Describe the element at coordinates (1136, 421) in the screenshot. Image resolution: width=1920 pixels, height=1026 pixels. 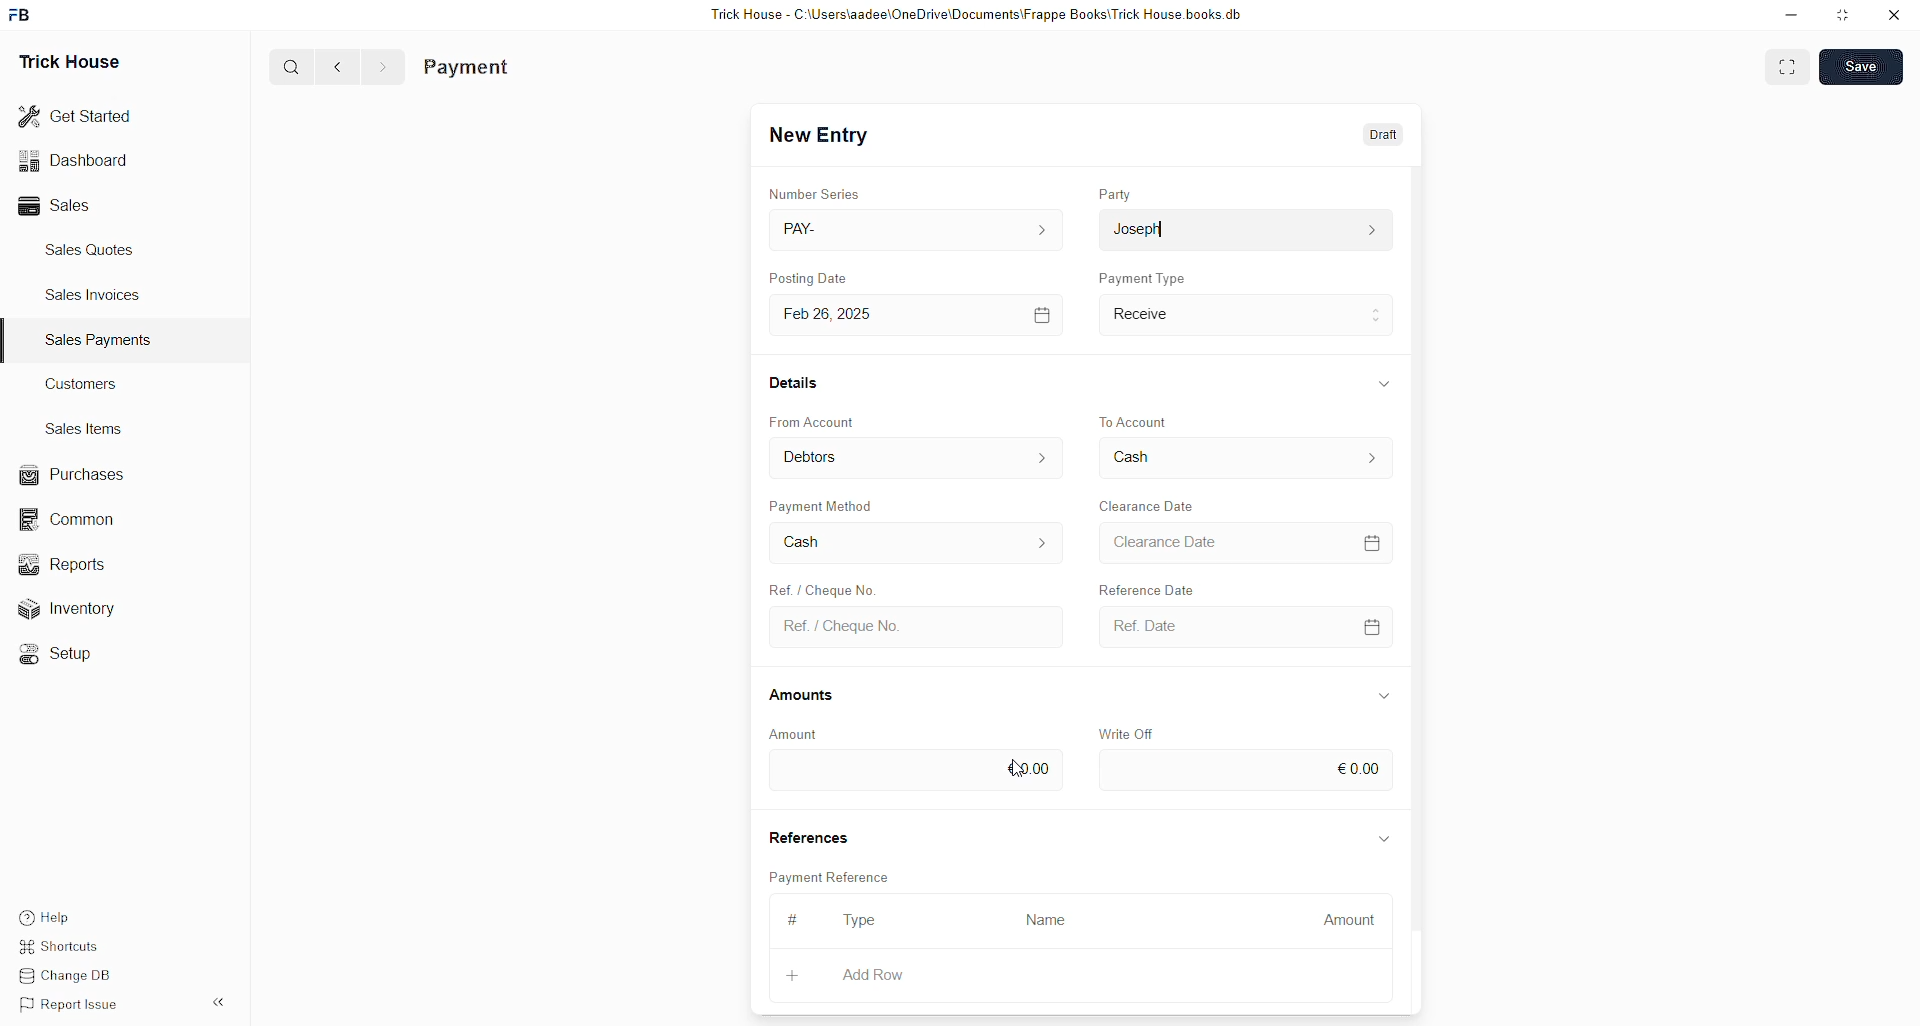
I see `To Account` at that location.